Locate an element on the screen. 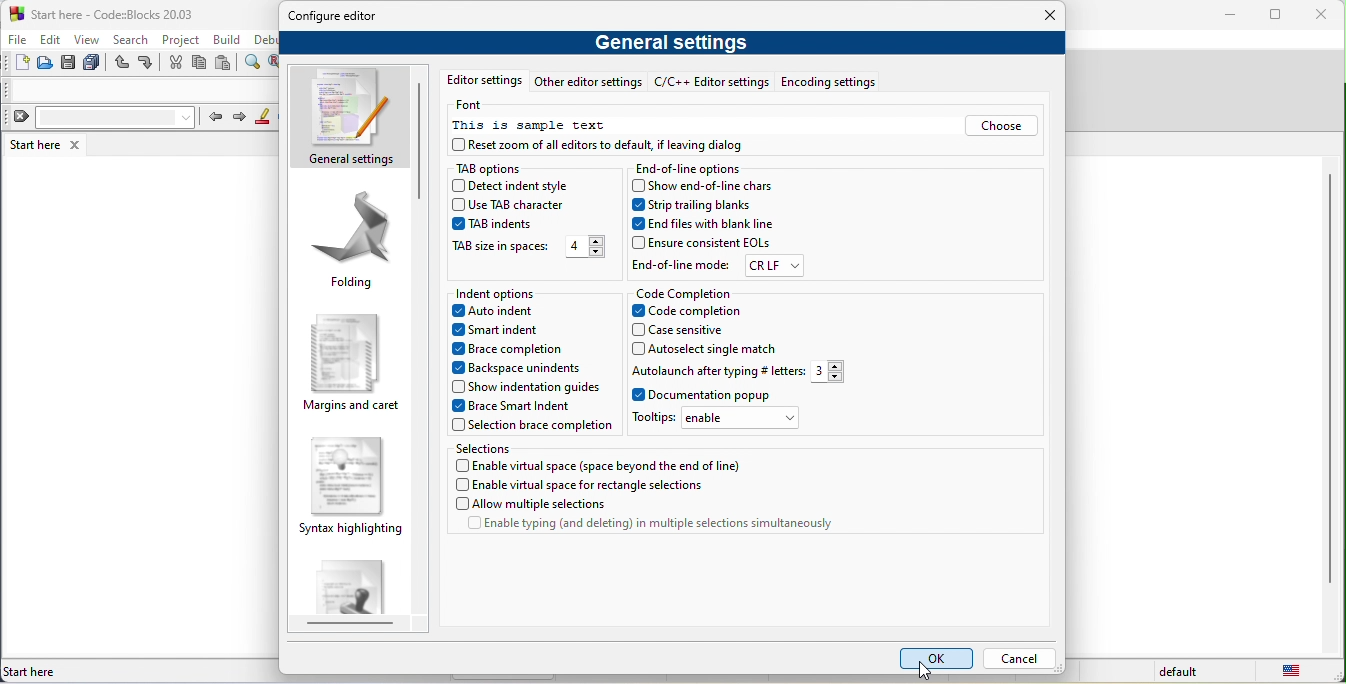 This screenshot has width=1346, height=684. copy is located at coordinates (201, 64).